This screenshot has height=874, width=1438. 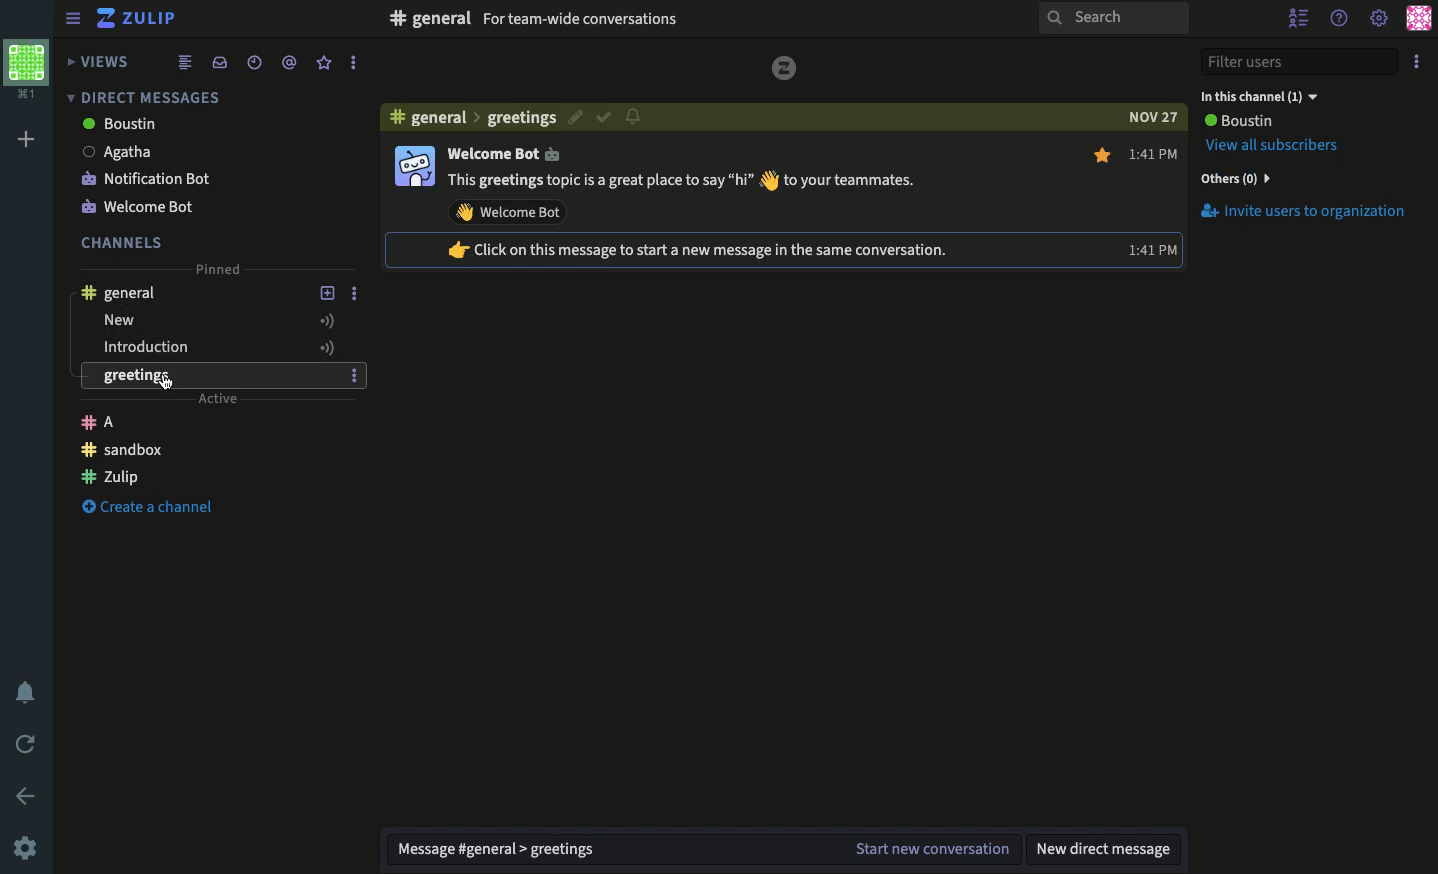 What do you see at coordinates (582, 20) in the screenshot?
I see `For team wide conversations` at bounding box center [582, 20].